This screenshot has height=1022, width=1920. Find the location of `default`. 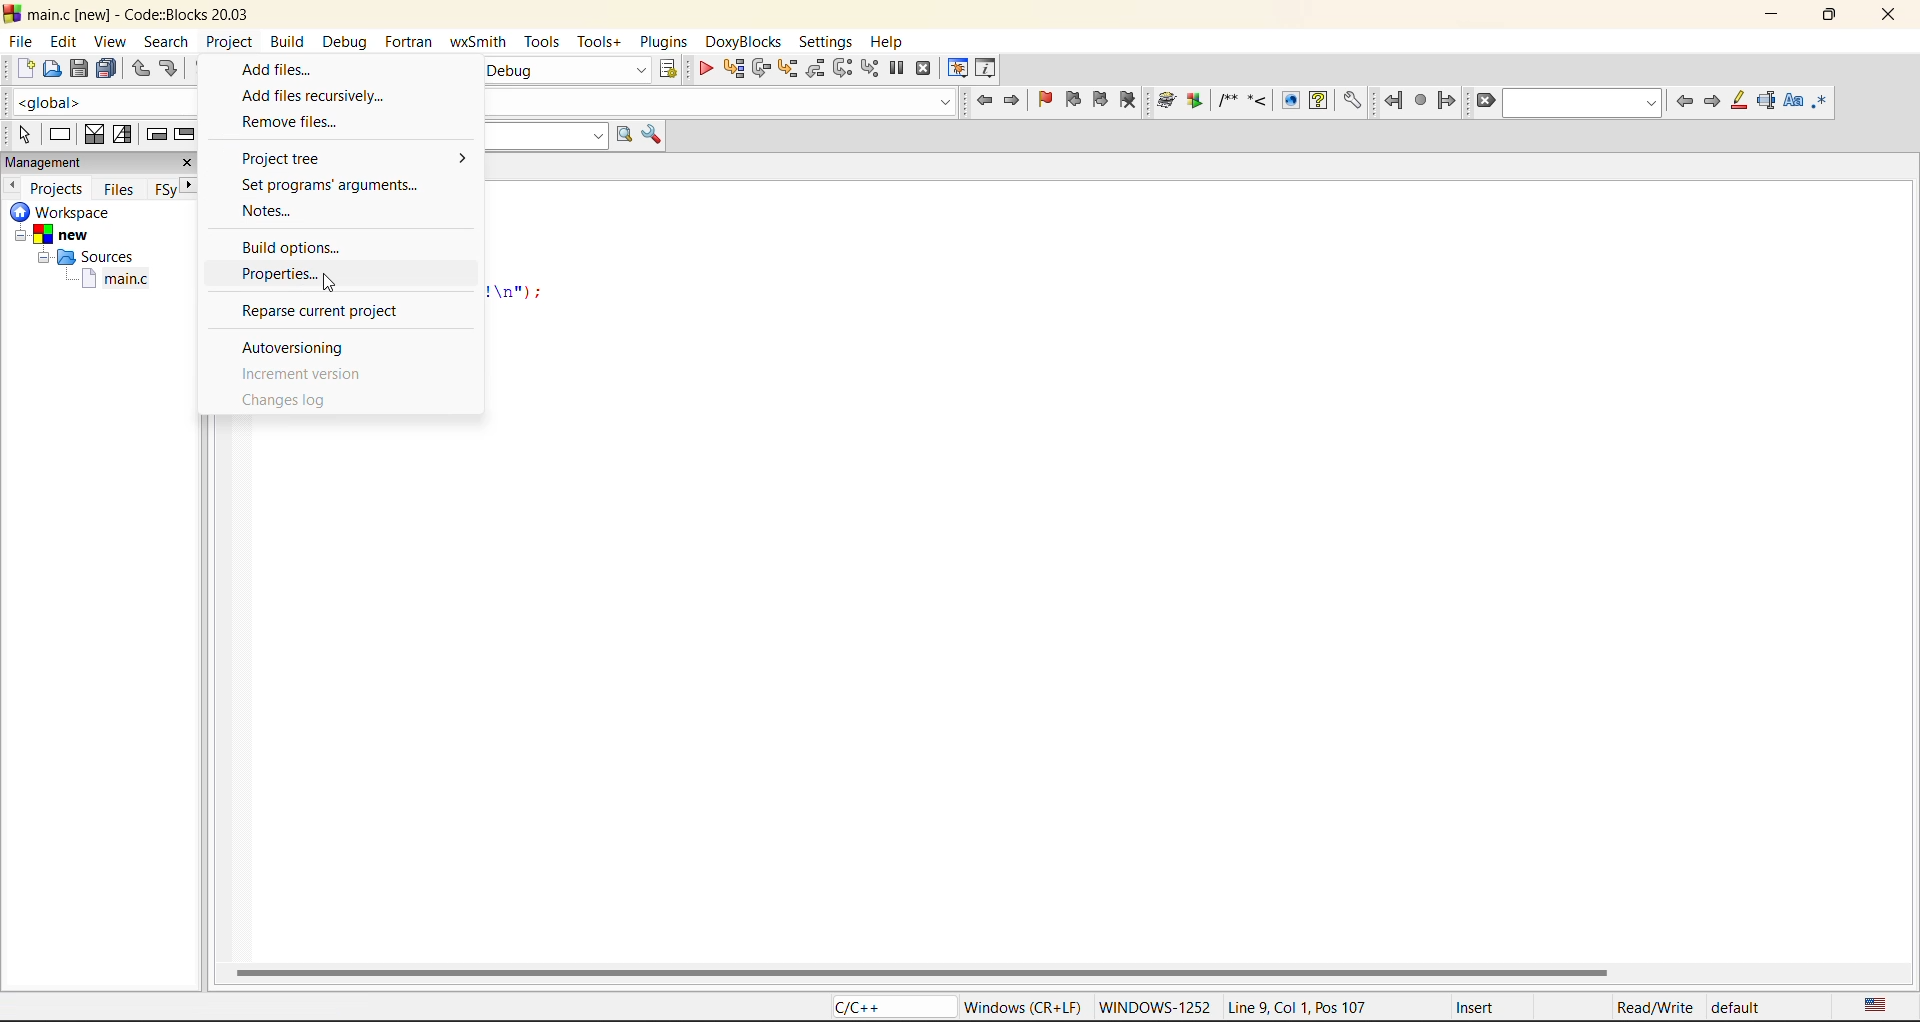

default is located at coordinates (1742, 1010).